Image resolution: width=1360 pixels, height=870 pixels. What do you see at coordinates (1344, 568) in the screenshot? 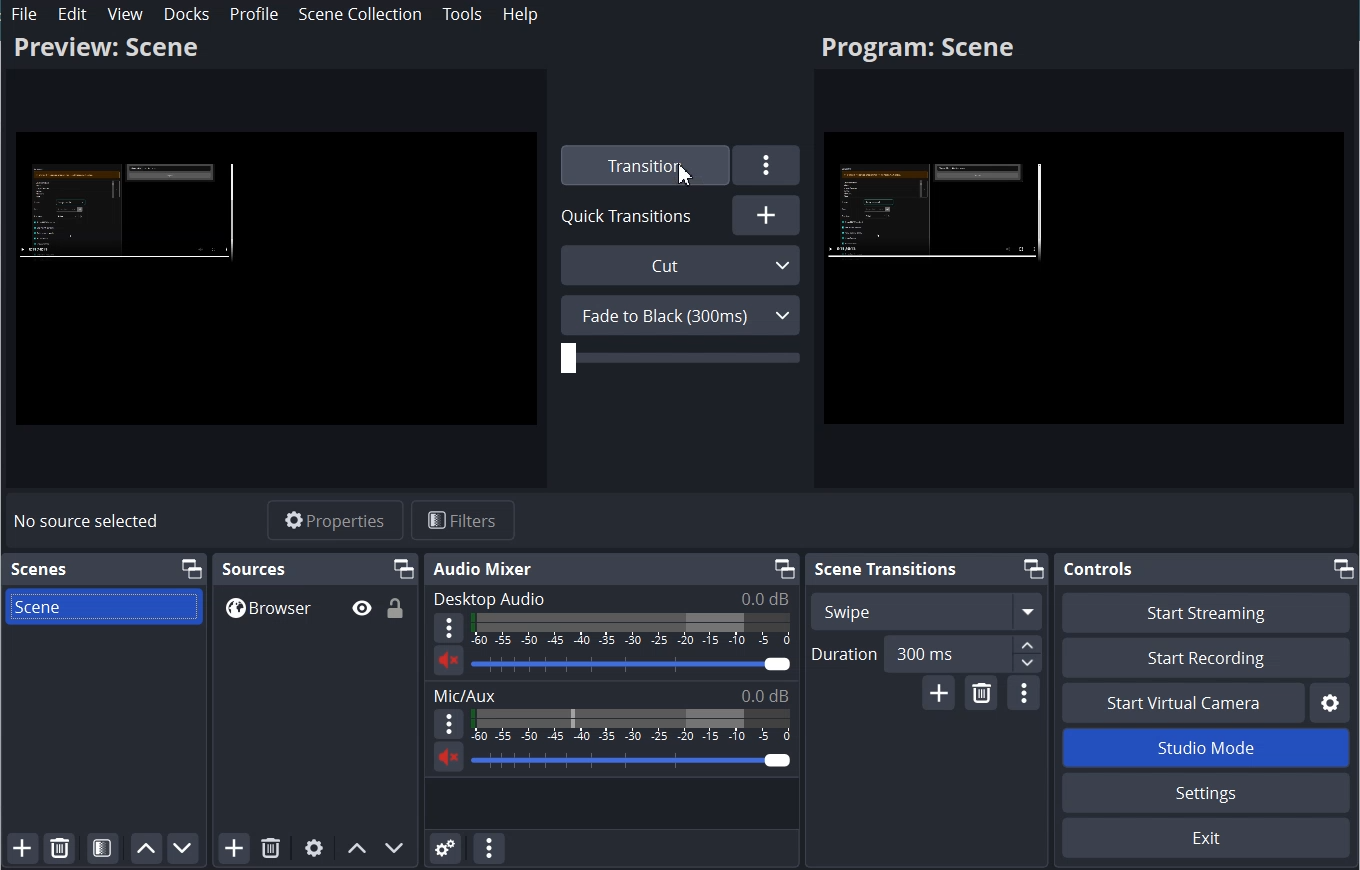
I see `Maximize` at bounding box center [1344, 568].